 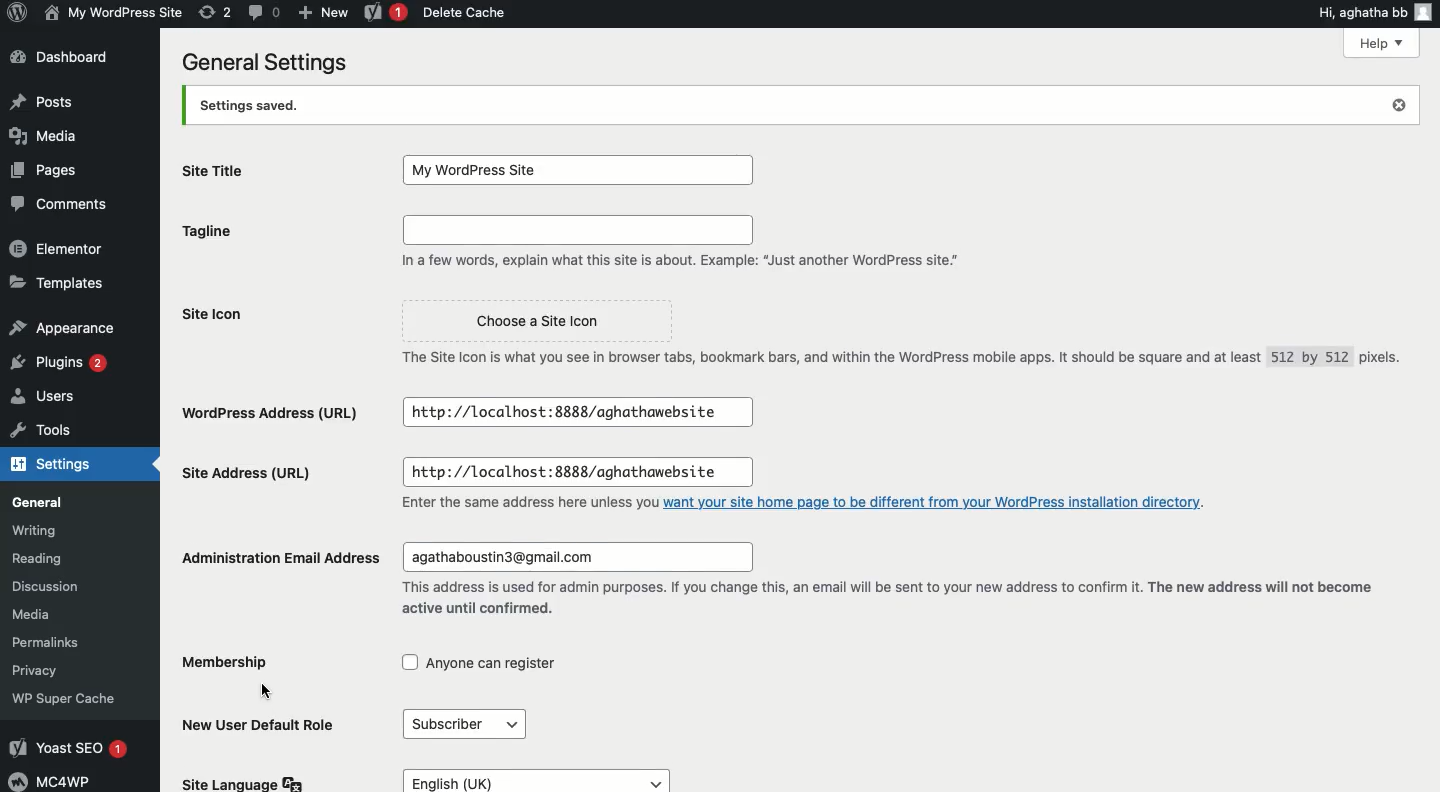 I want to click on want your site home page to be different from your WordPress installation directory., so click(x=938, y=505).